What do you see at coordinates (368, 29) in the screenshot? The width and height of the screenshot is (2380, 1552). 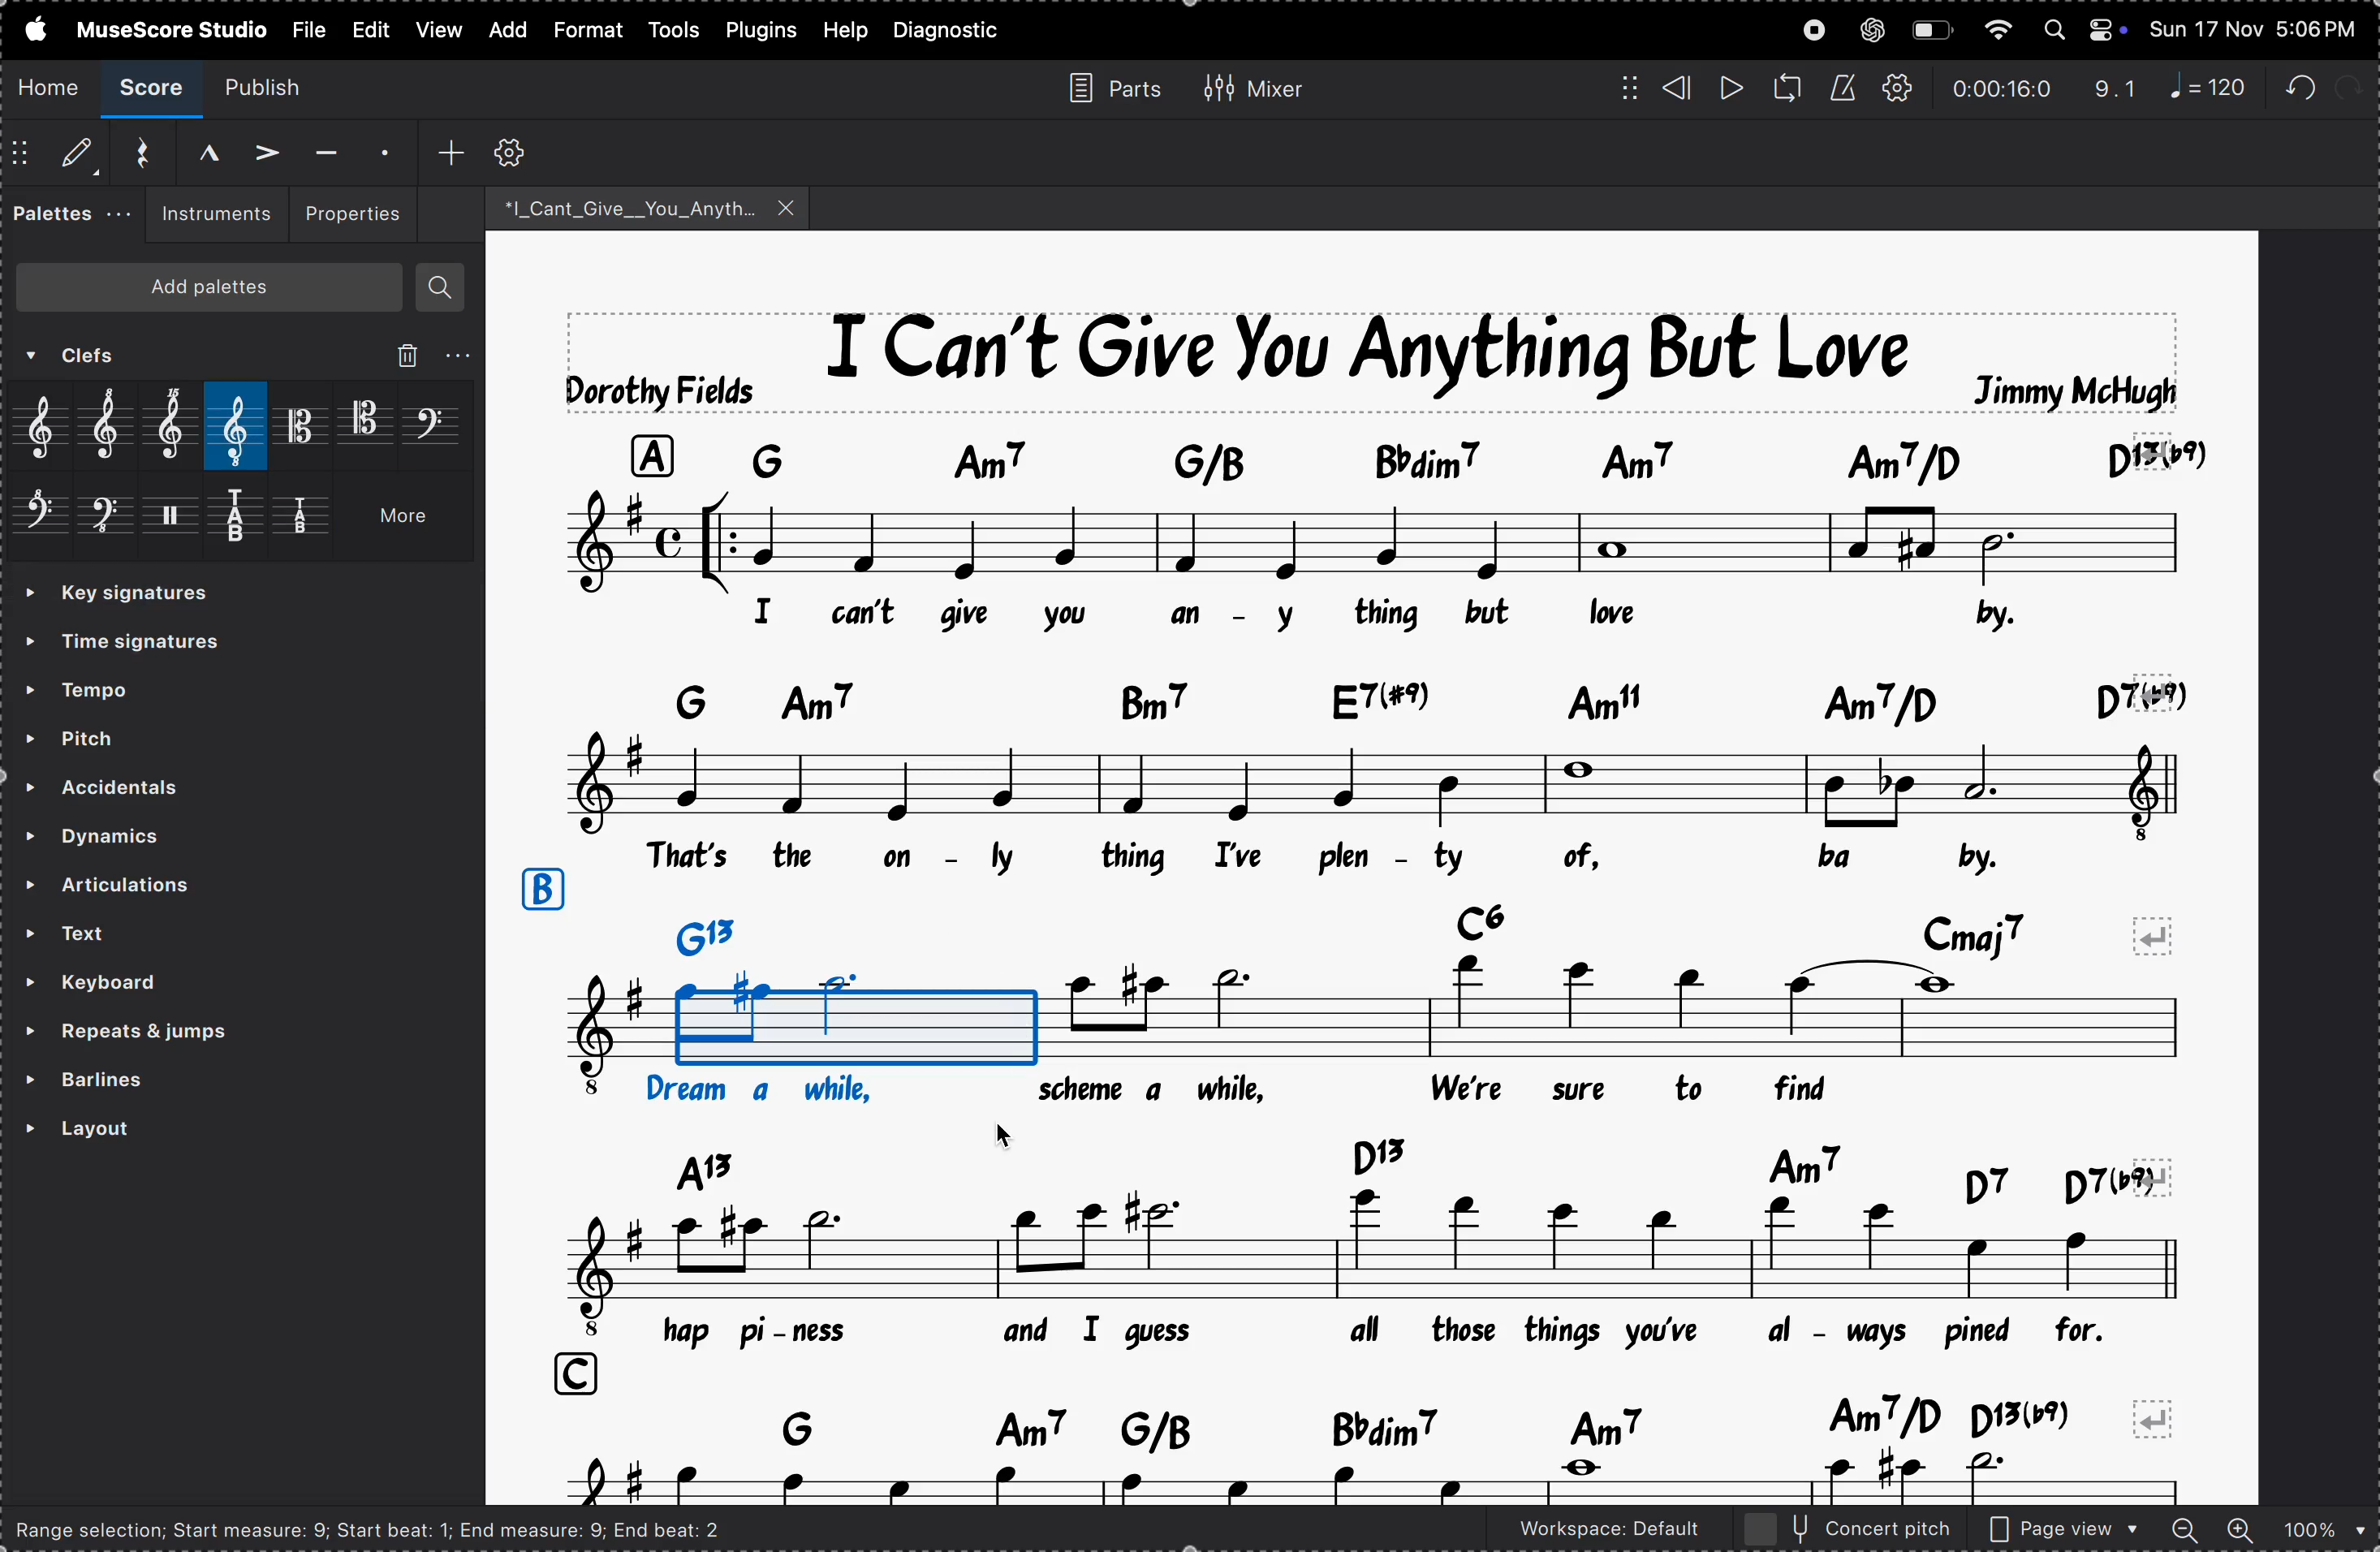 I see `view` at bounding box center [368, 29].